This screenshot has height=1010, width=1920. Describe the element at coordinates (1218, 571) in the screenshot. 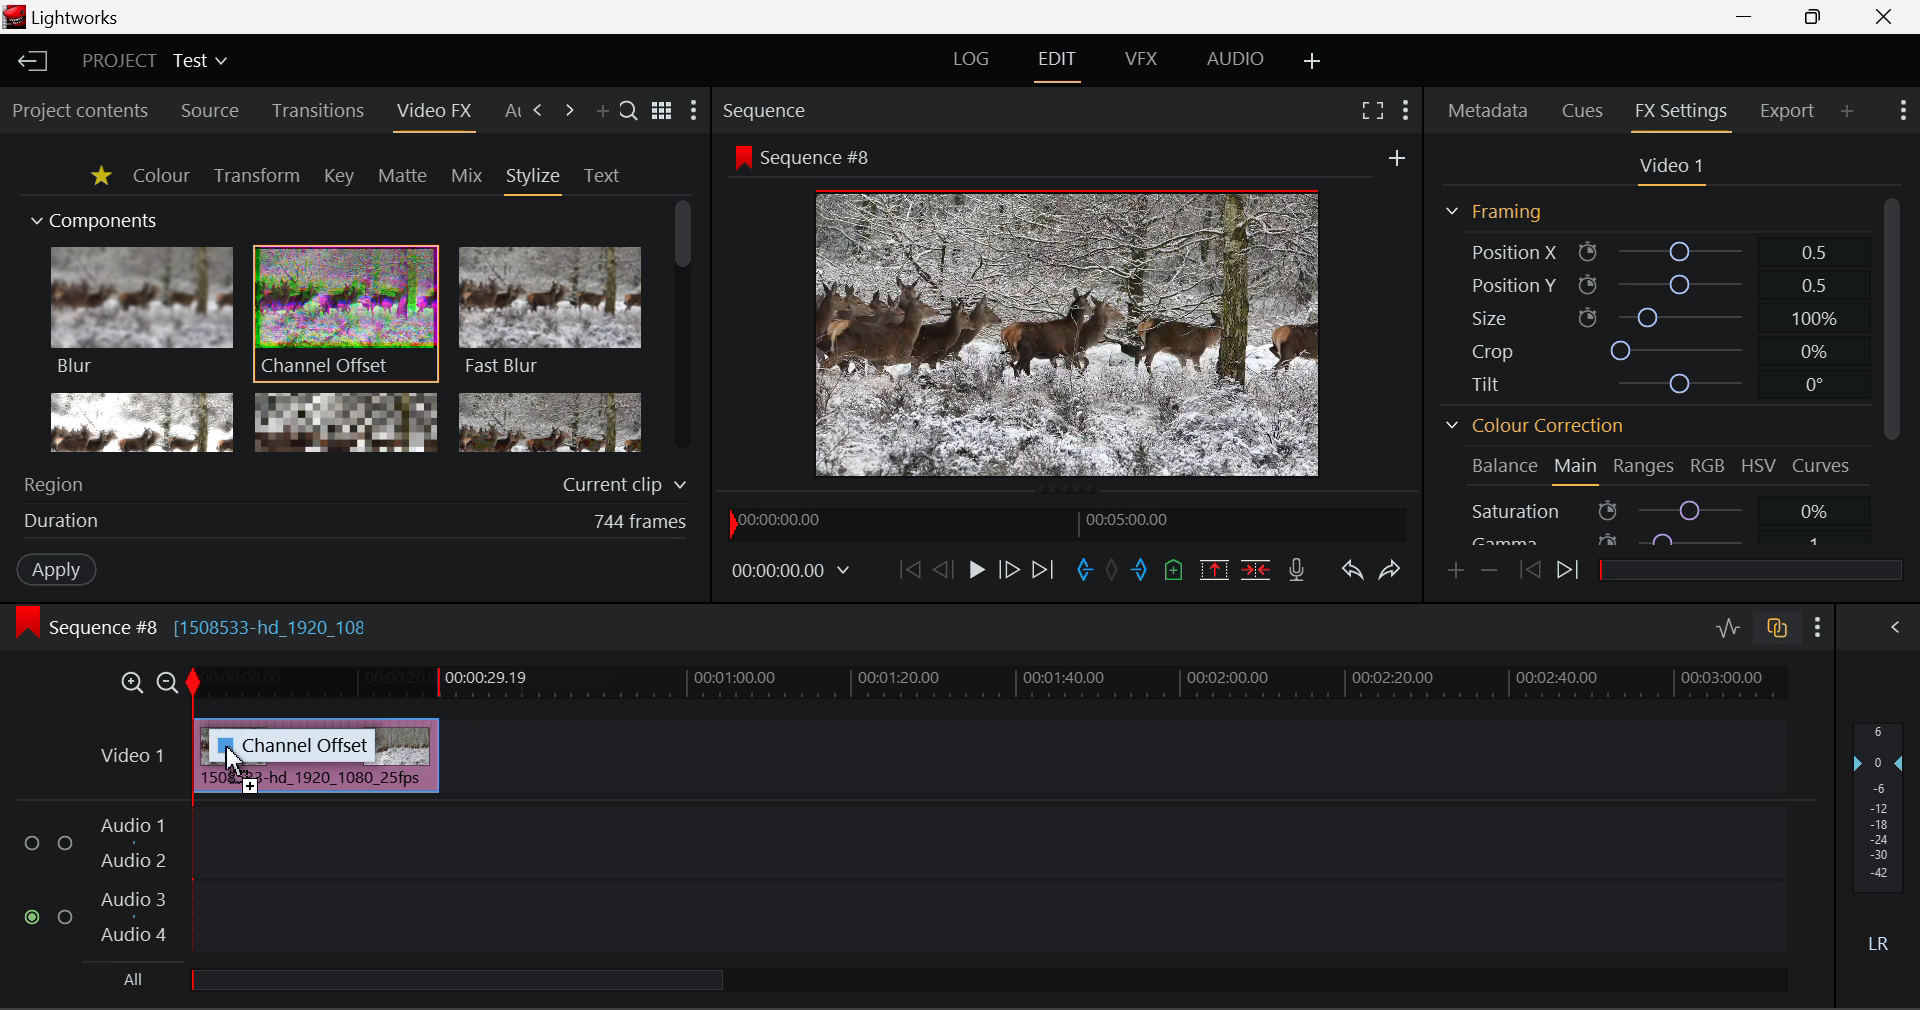

I see `Remove marked Section` at that location.